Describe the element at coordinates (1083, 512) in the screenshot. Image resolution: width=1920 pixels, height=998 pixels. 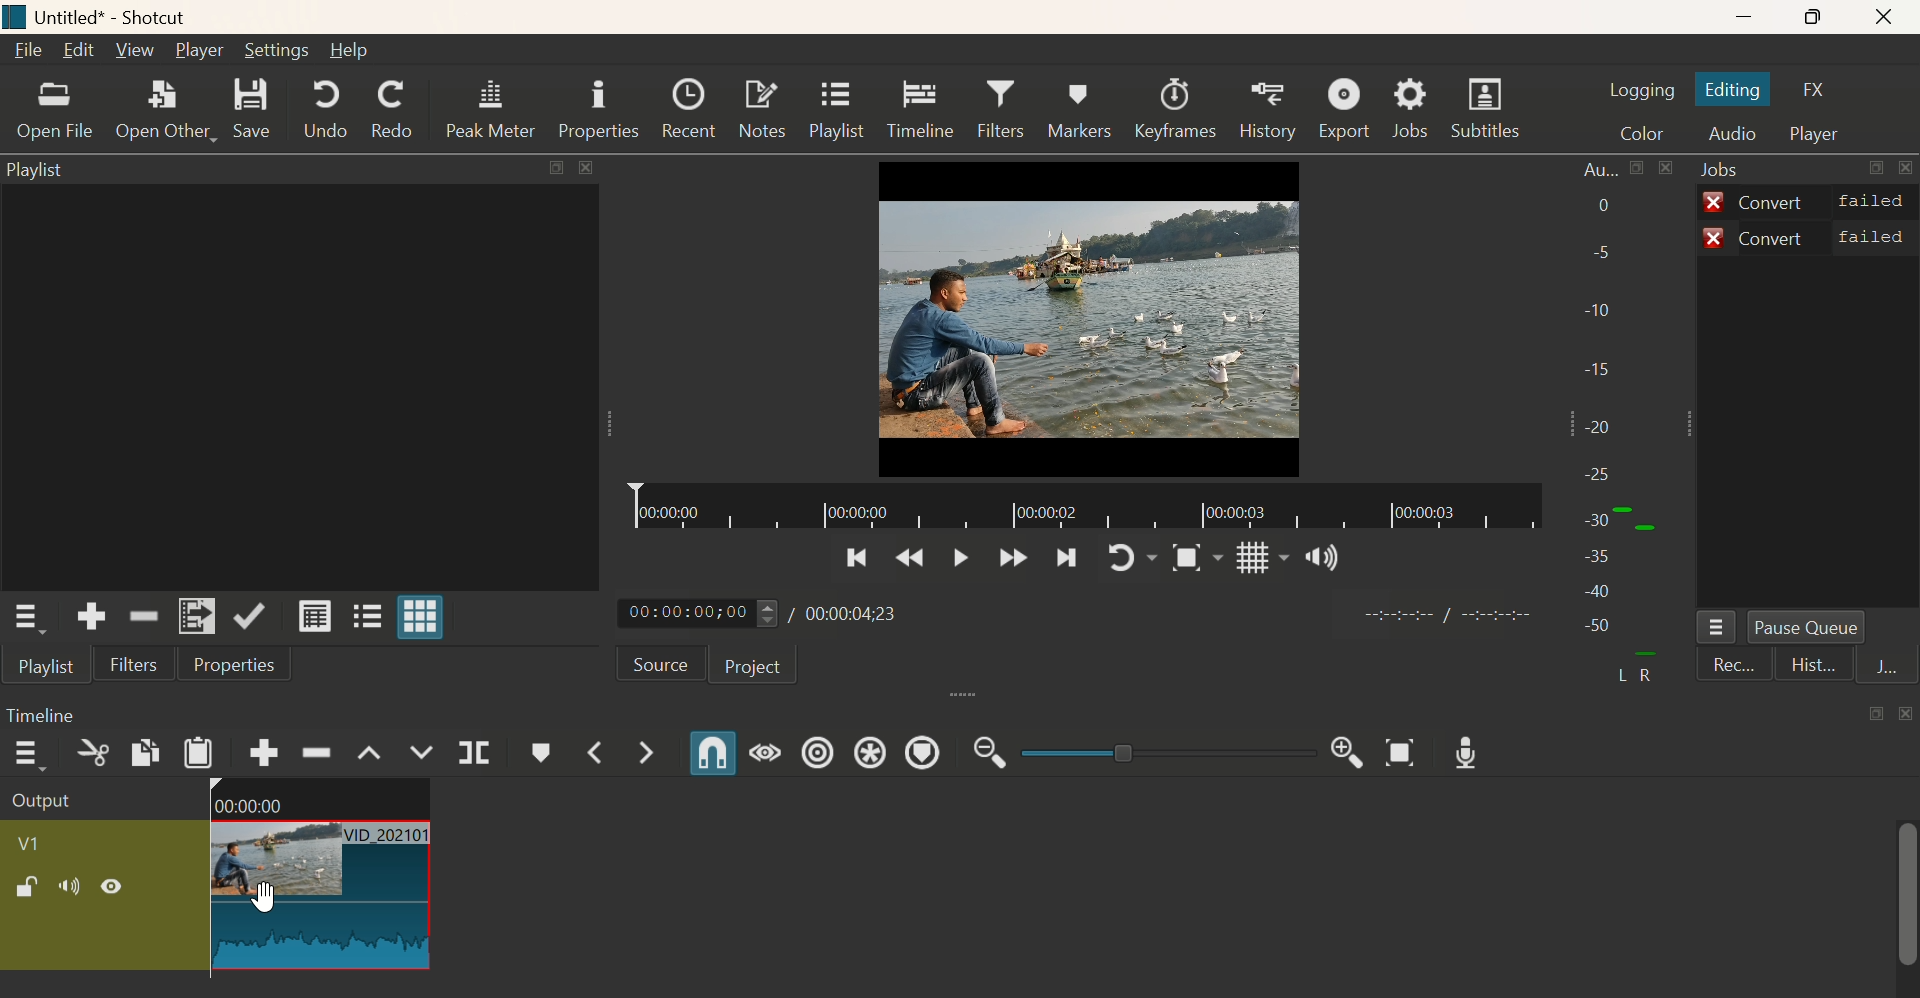
I see `Timeline` at that location.